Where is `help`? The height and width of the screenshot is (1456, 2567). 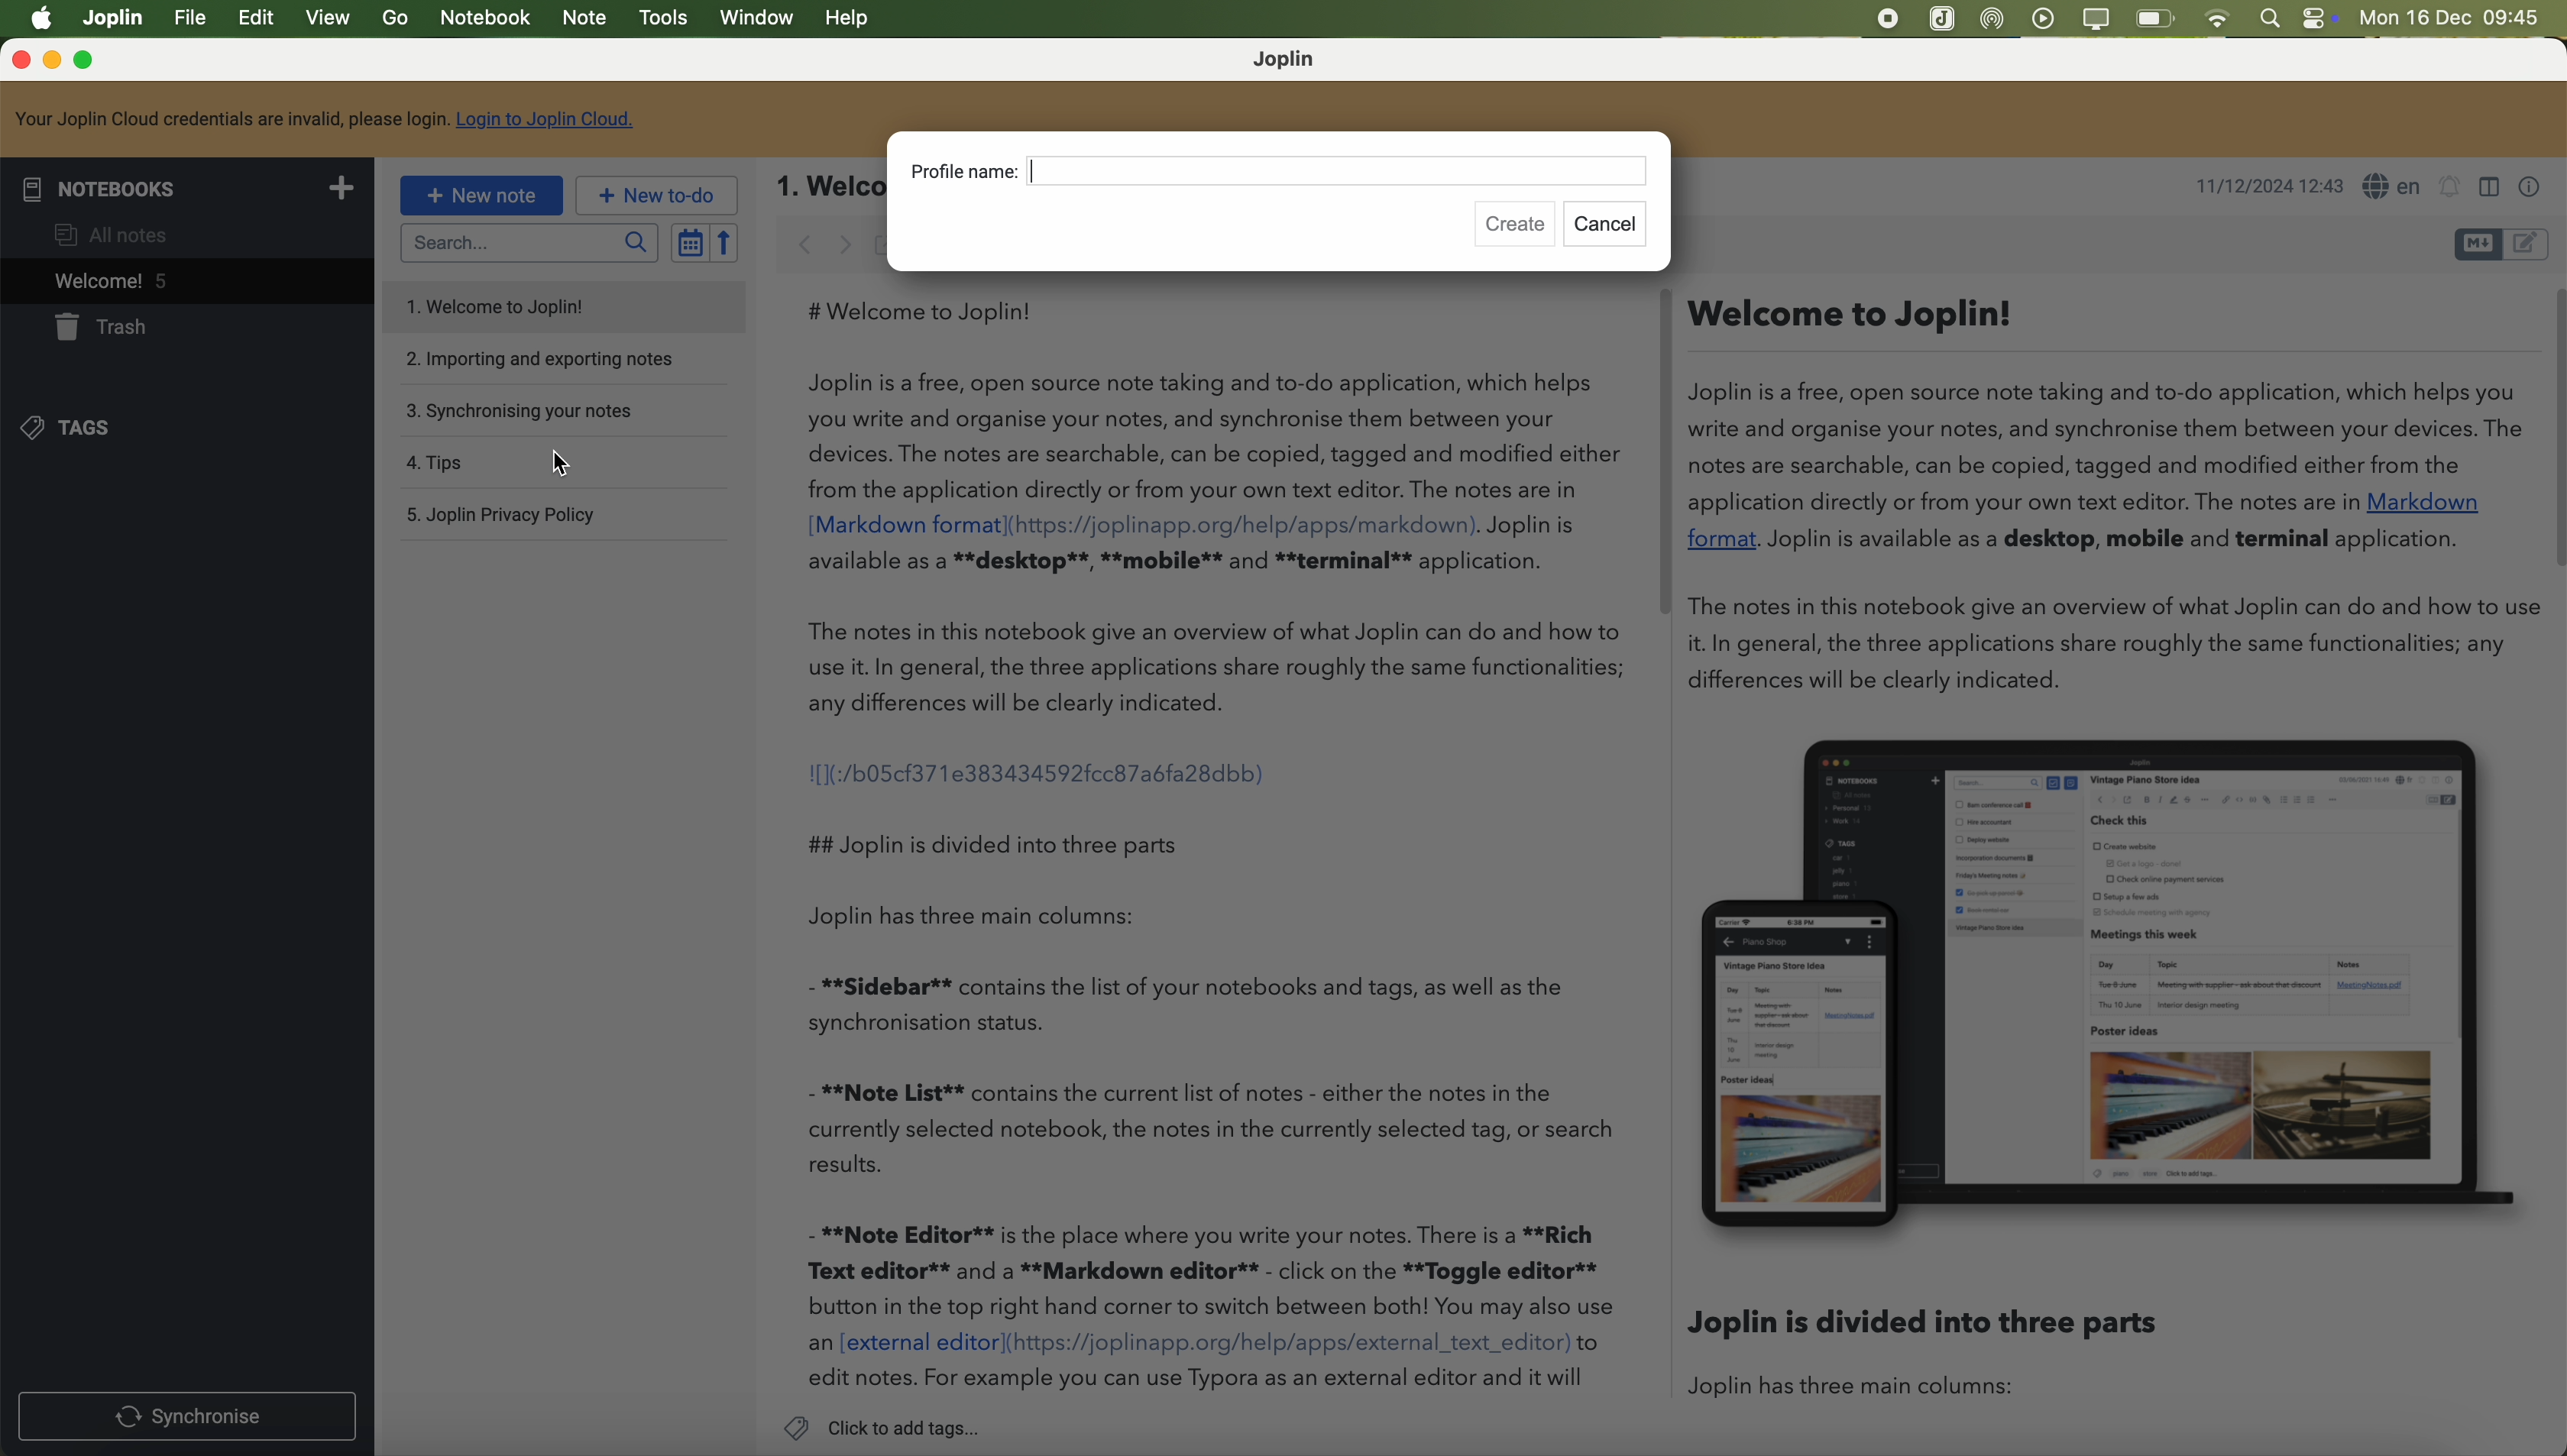
help is located at coordinates (850, 20).